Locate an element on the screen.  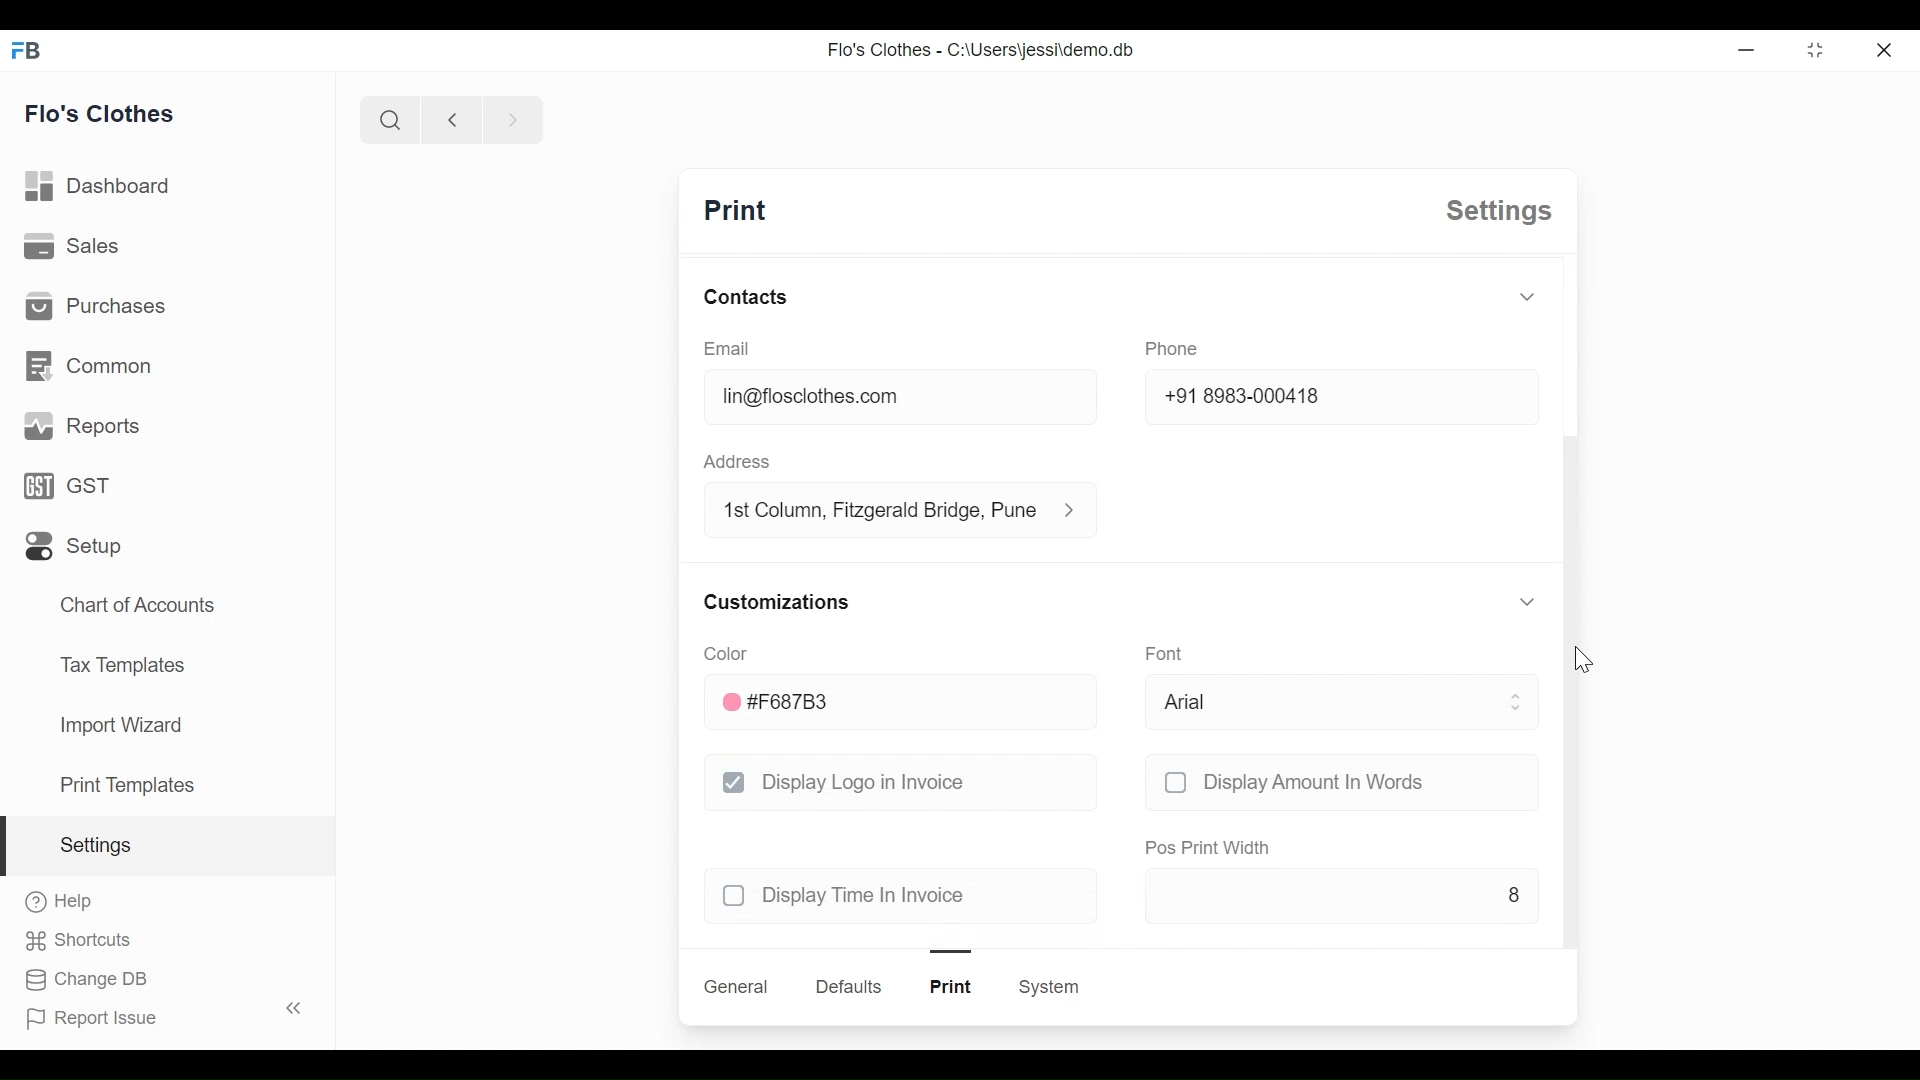
display amount in words is located at coordinates (1316, 782).